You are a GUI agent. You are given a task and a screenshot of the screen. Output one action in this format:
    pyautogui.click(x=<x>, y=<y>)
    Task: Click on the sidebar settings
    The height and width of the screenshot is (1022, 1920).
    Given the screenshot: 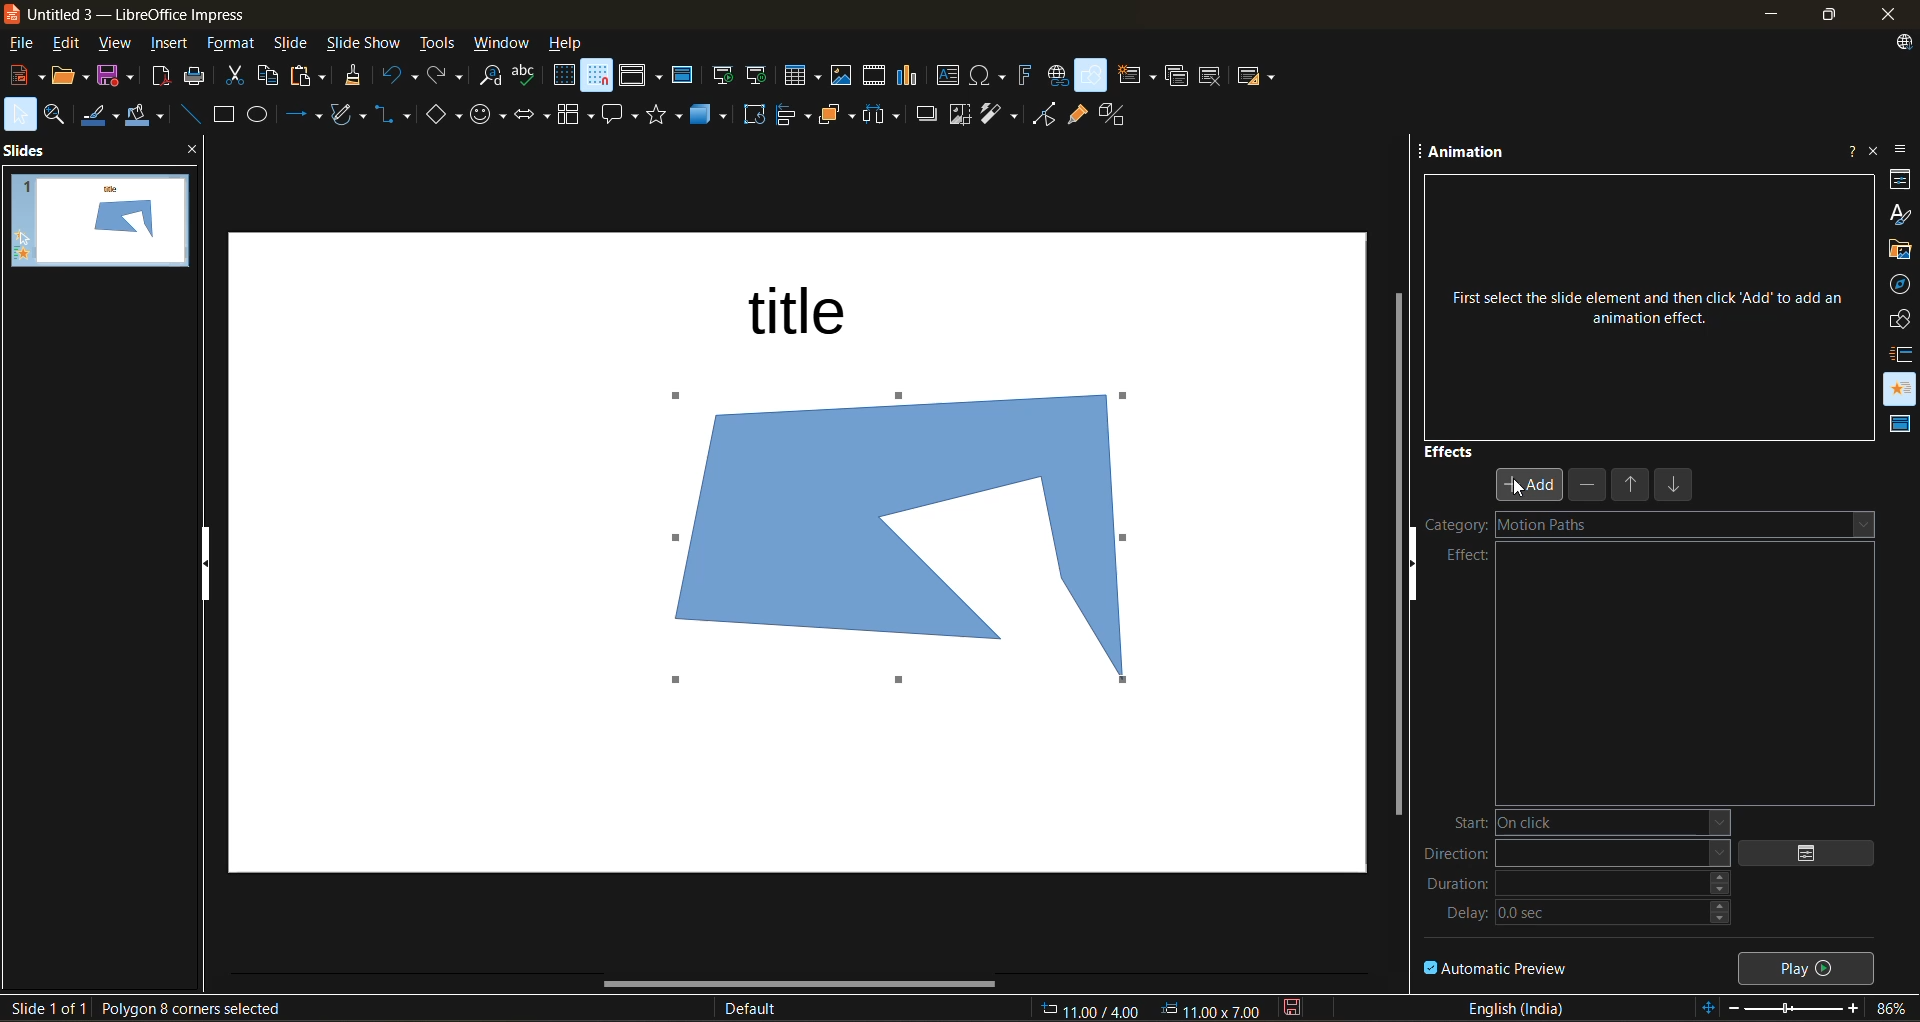 What is the action you would take?
    pyautogui.click(x=1906, y=149)
    